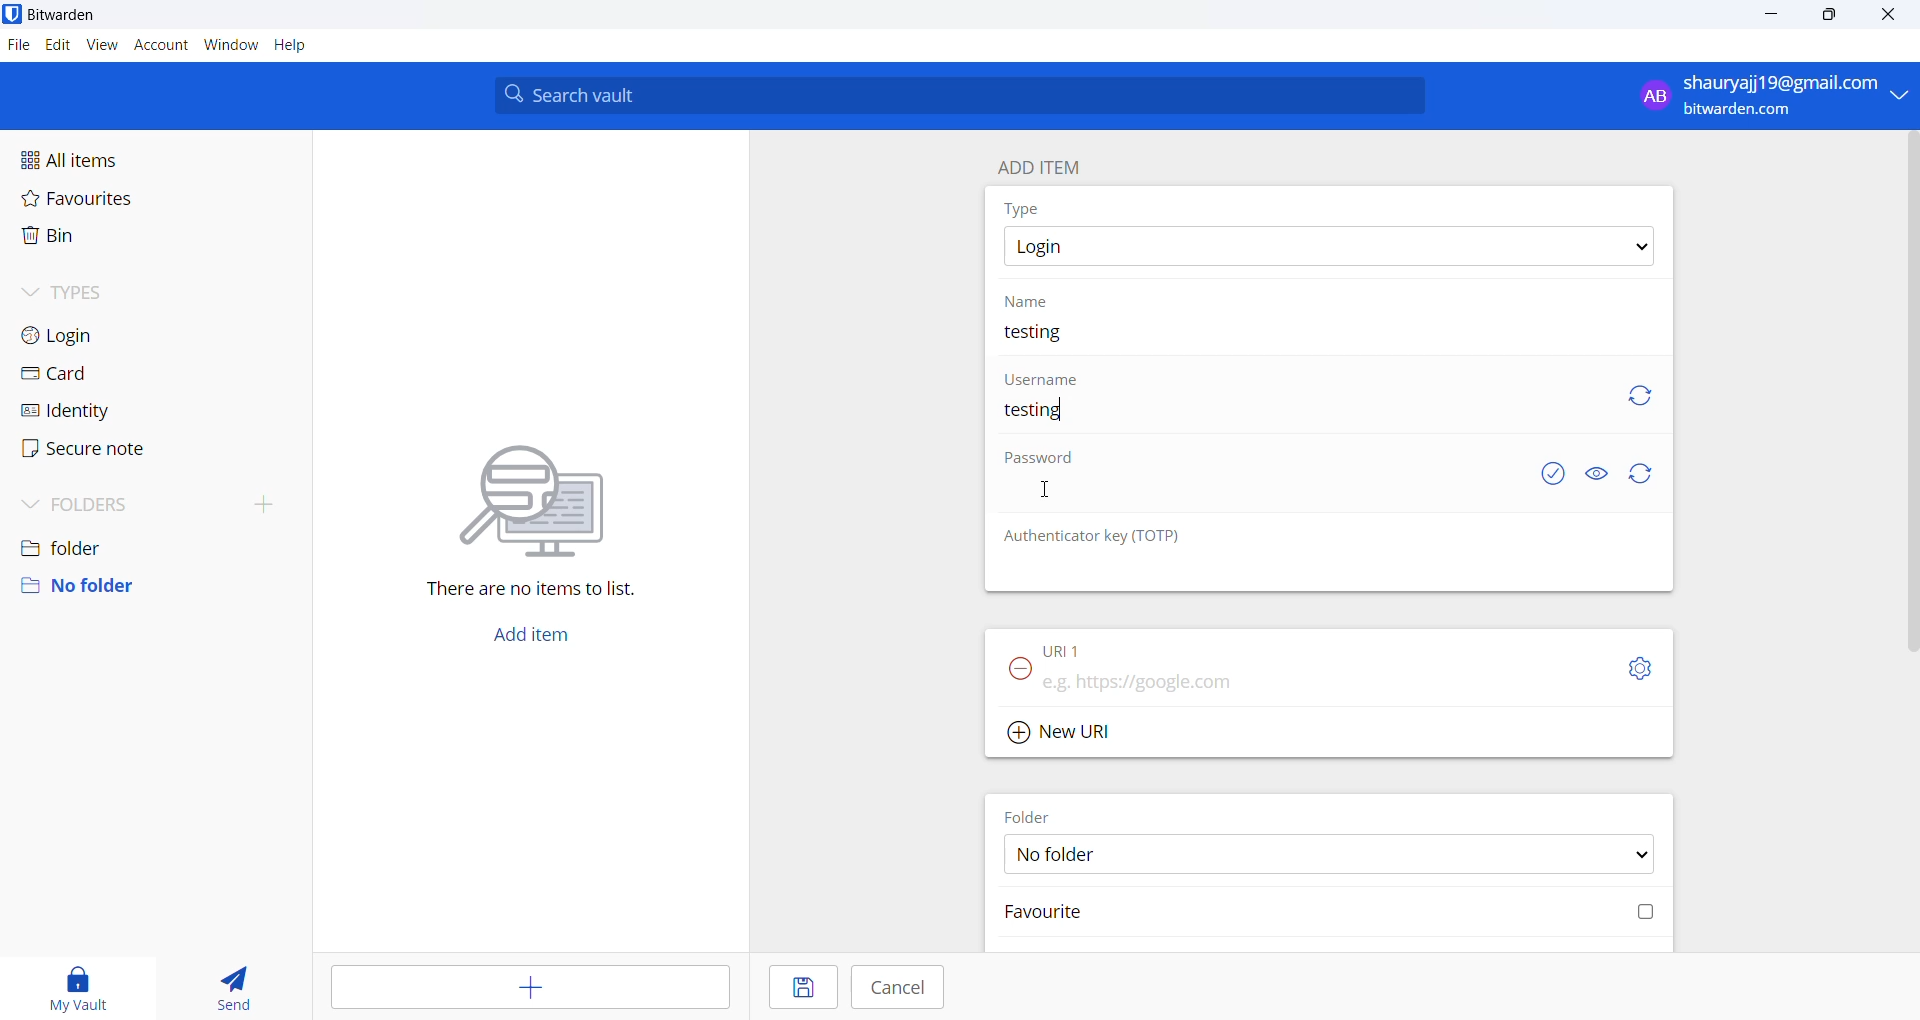 The width and height of the screenshot is (1920, 1020). Describe the element at coordinates (801, 986) in the screenshot. I see `save` at that location.